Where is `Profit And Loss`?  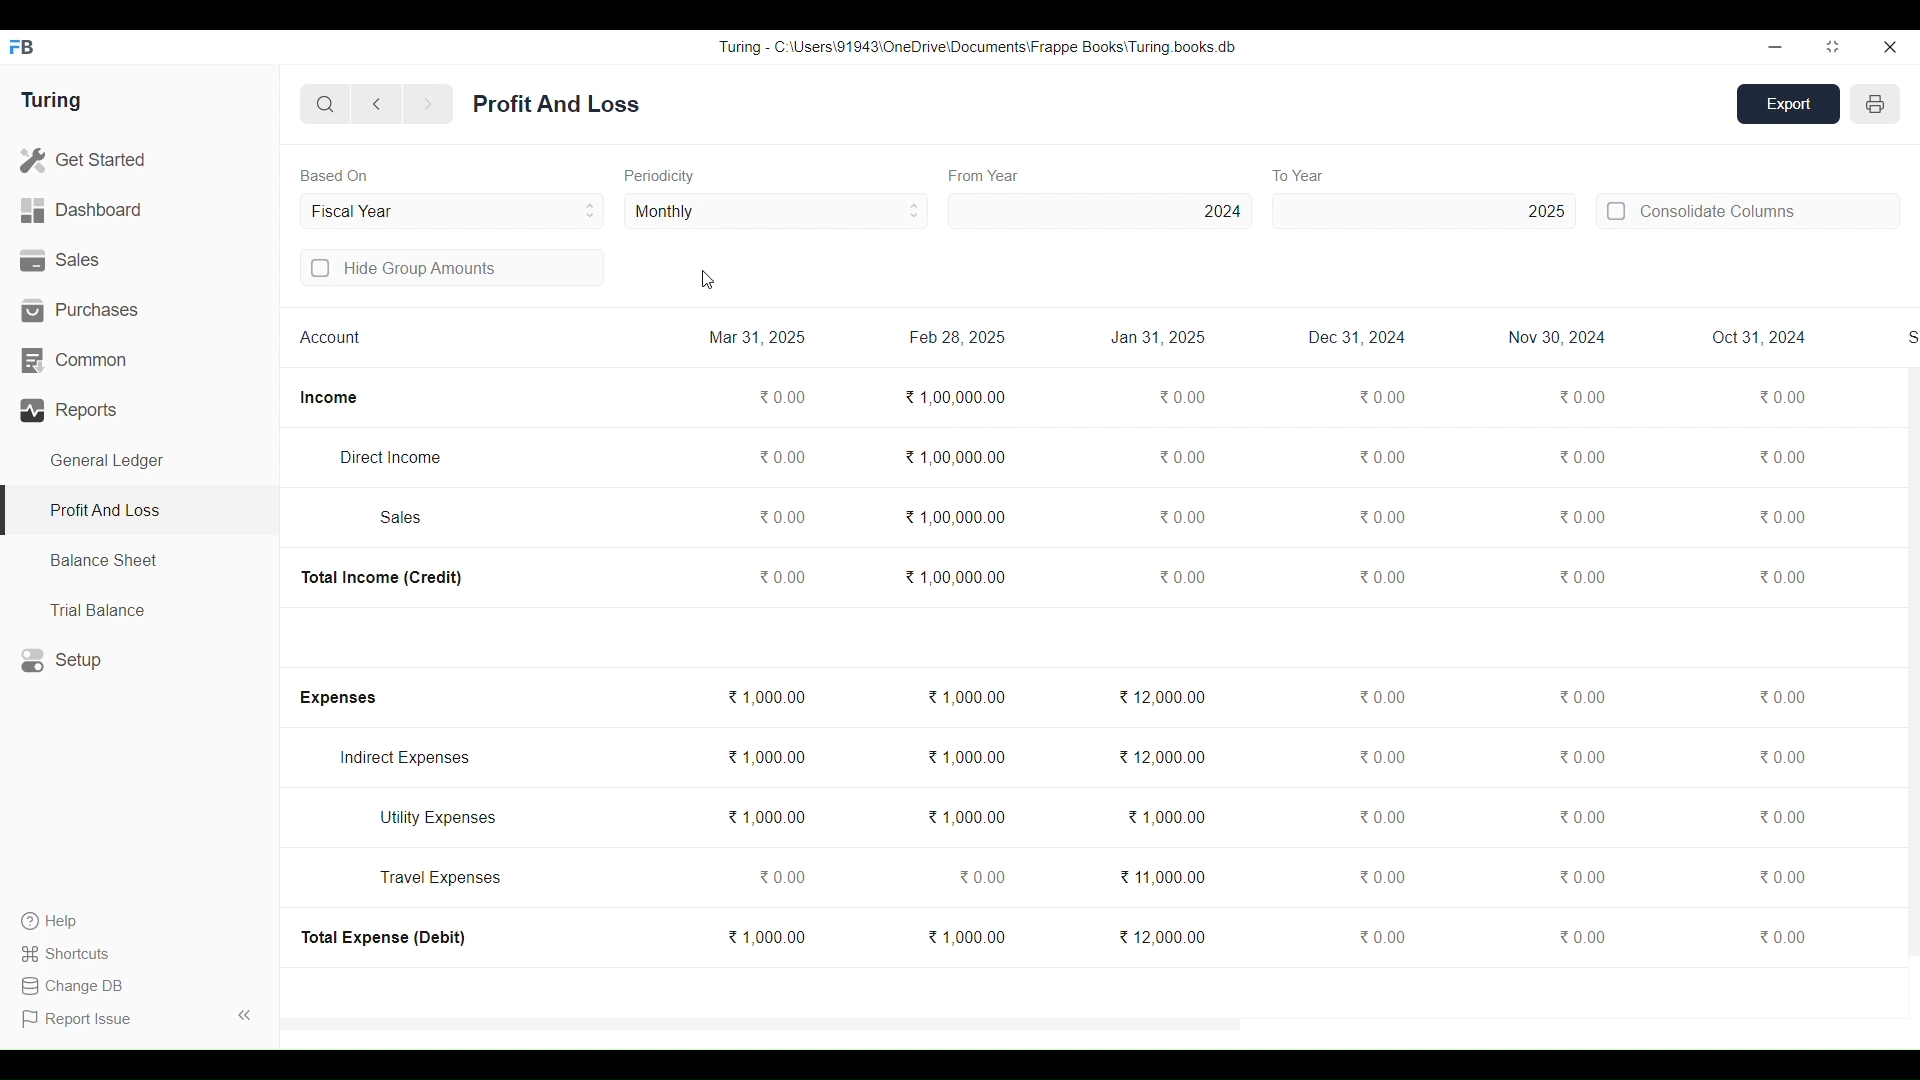 Profit And Loss is located at coordinates (138, 512).